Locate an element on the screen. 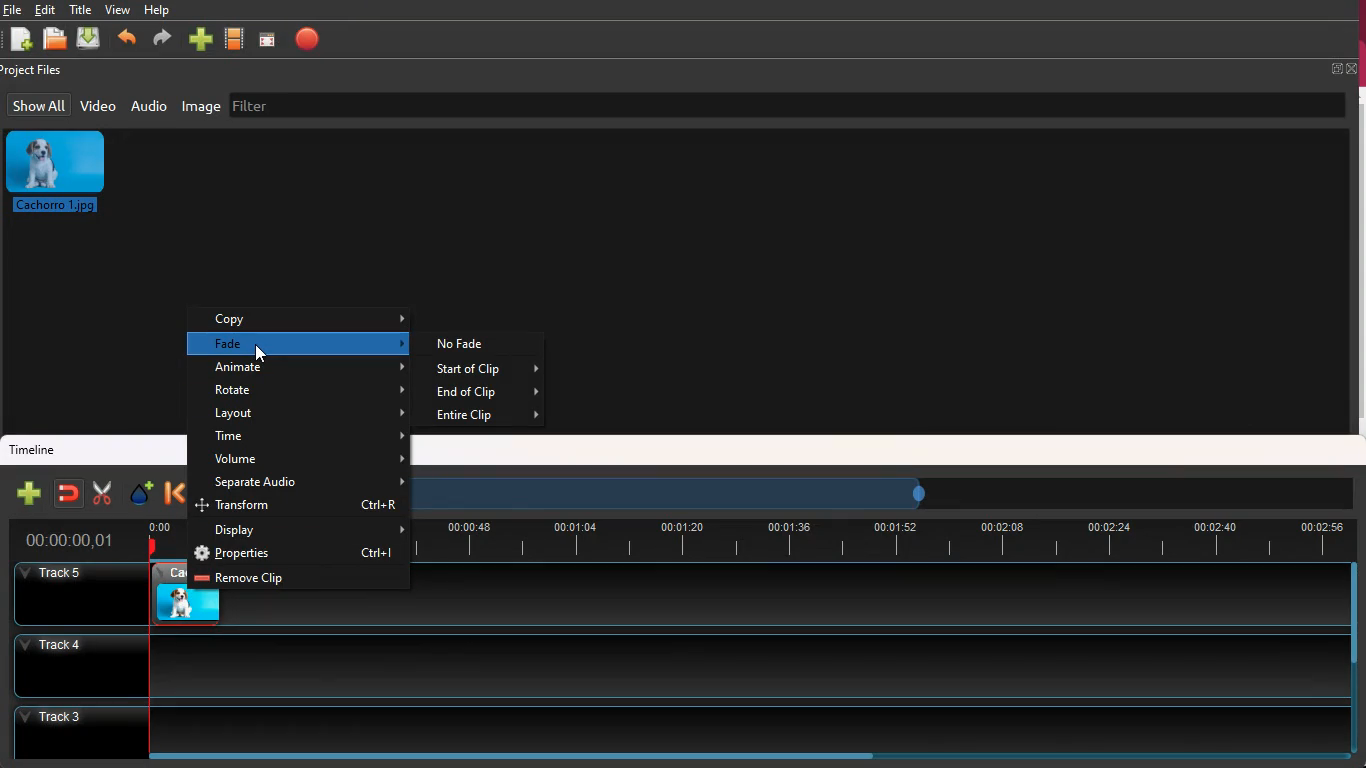 The height and width of the screenshot is (768, 1366). time is located at coordinates (881, 540).